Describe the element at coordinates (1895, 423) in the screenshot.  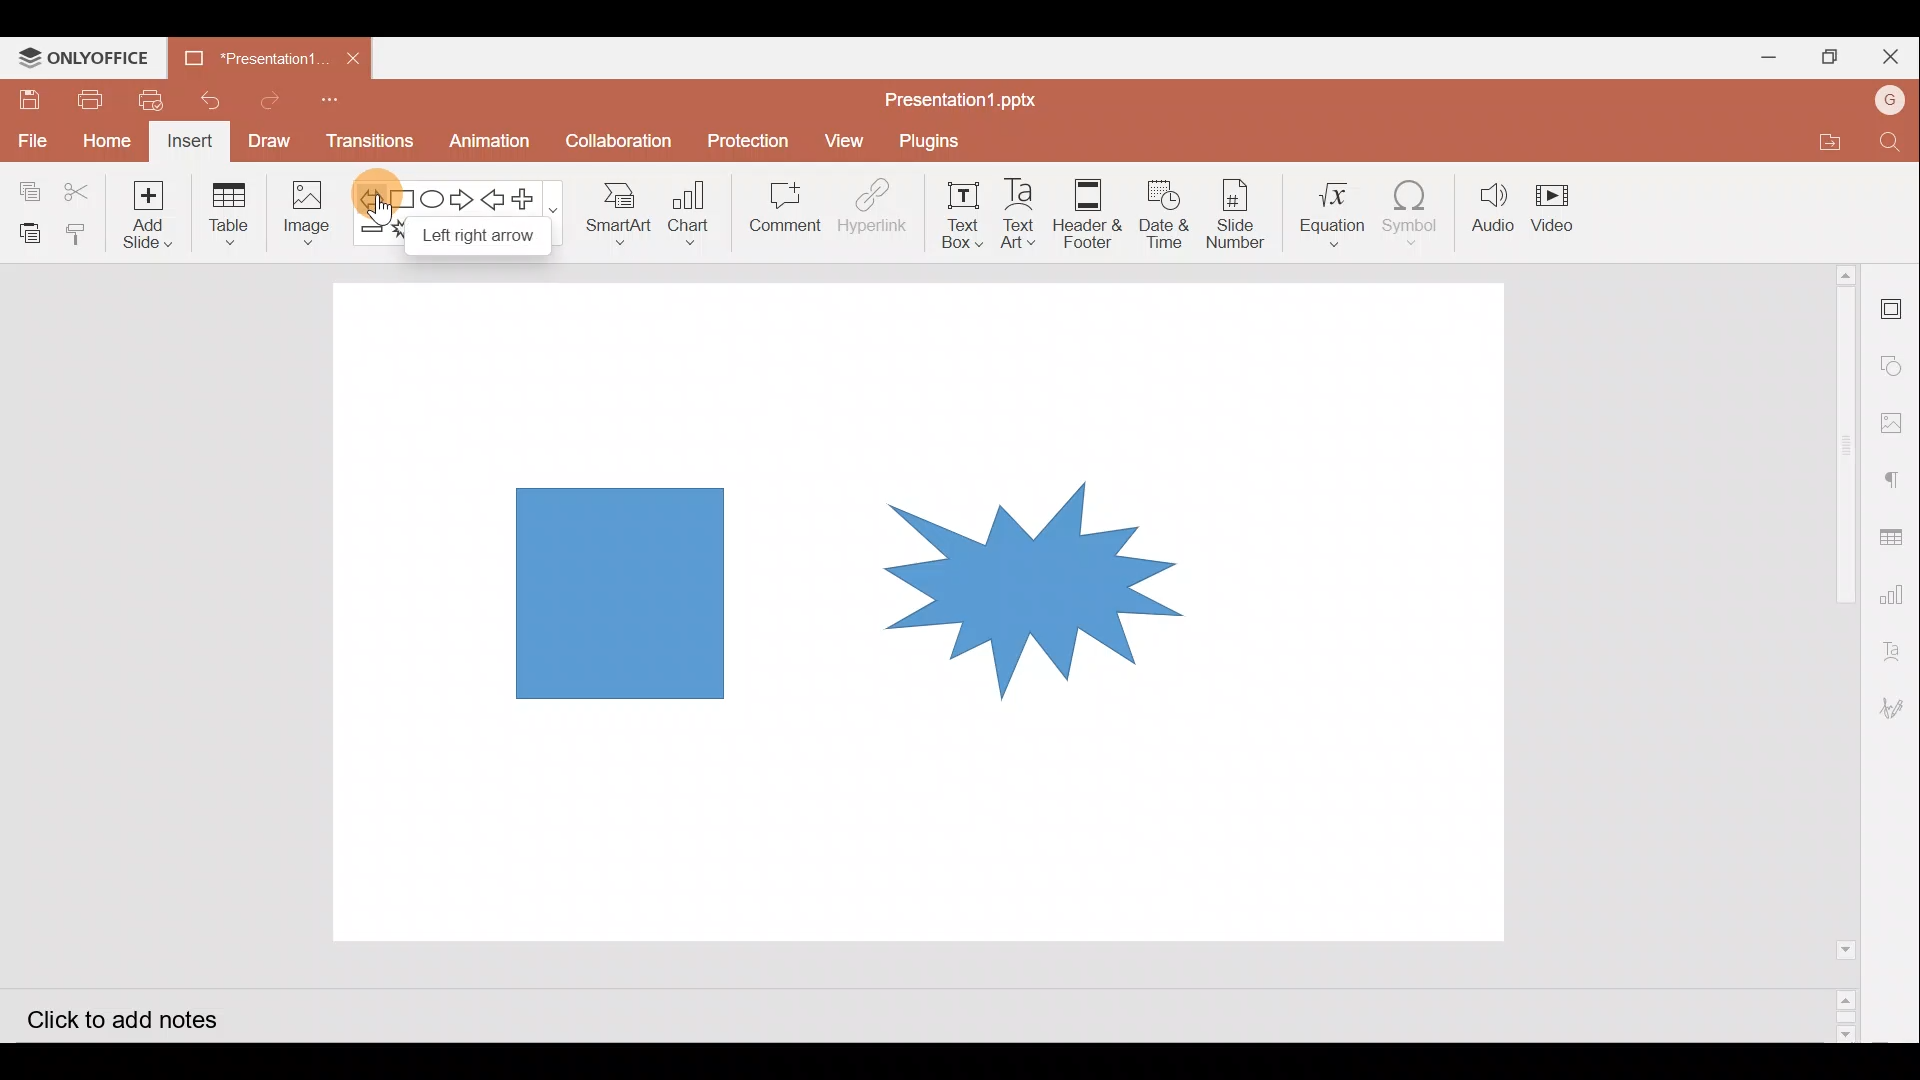
I see `Image settings` at that location.